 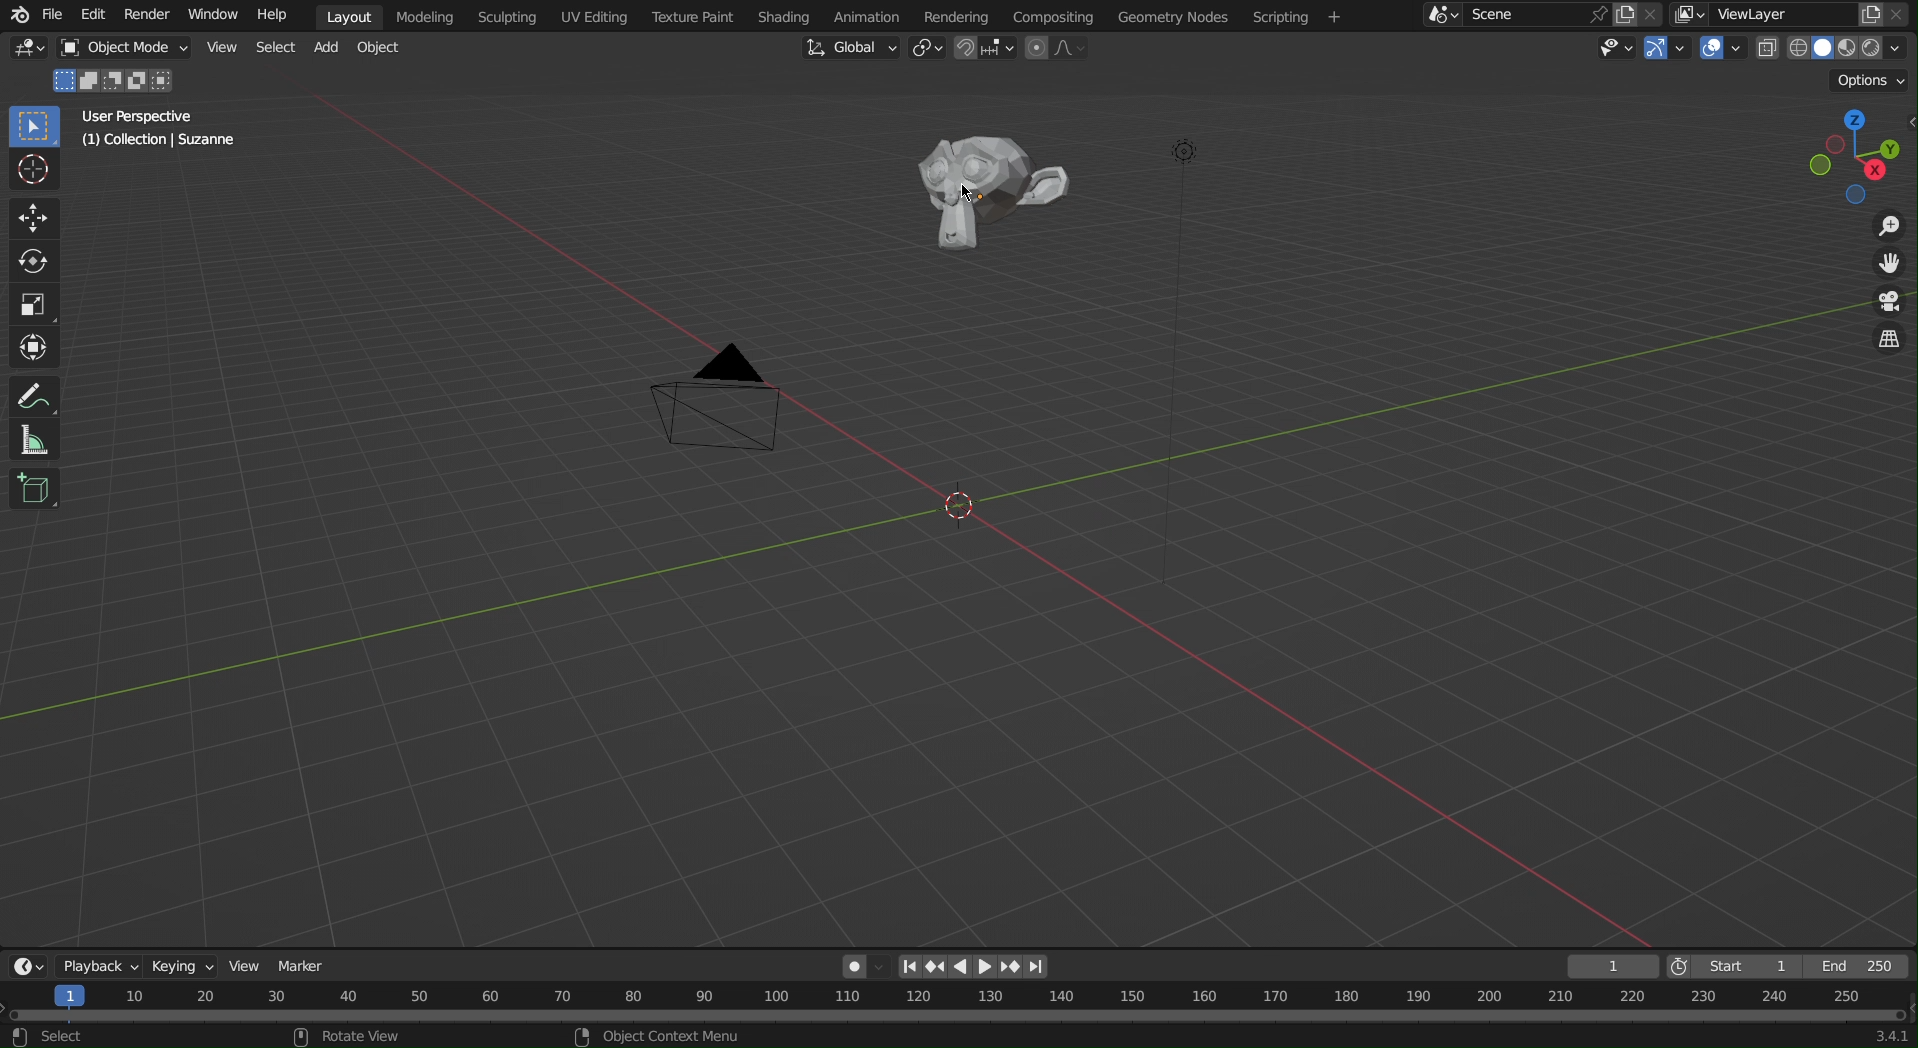 I want to click on Camera view, so click(x=1888, y=303).